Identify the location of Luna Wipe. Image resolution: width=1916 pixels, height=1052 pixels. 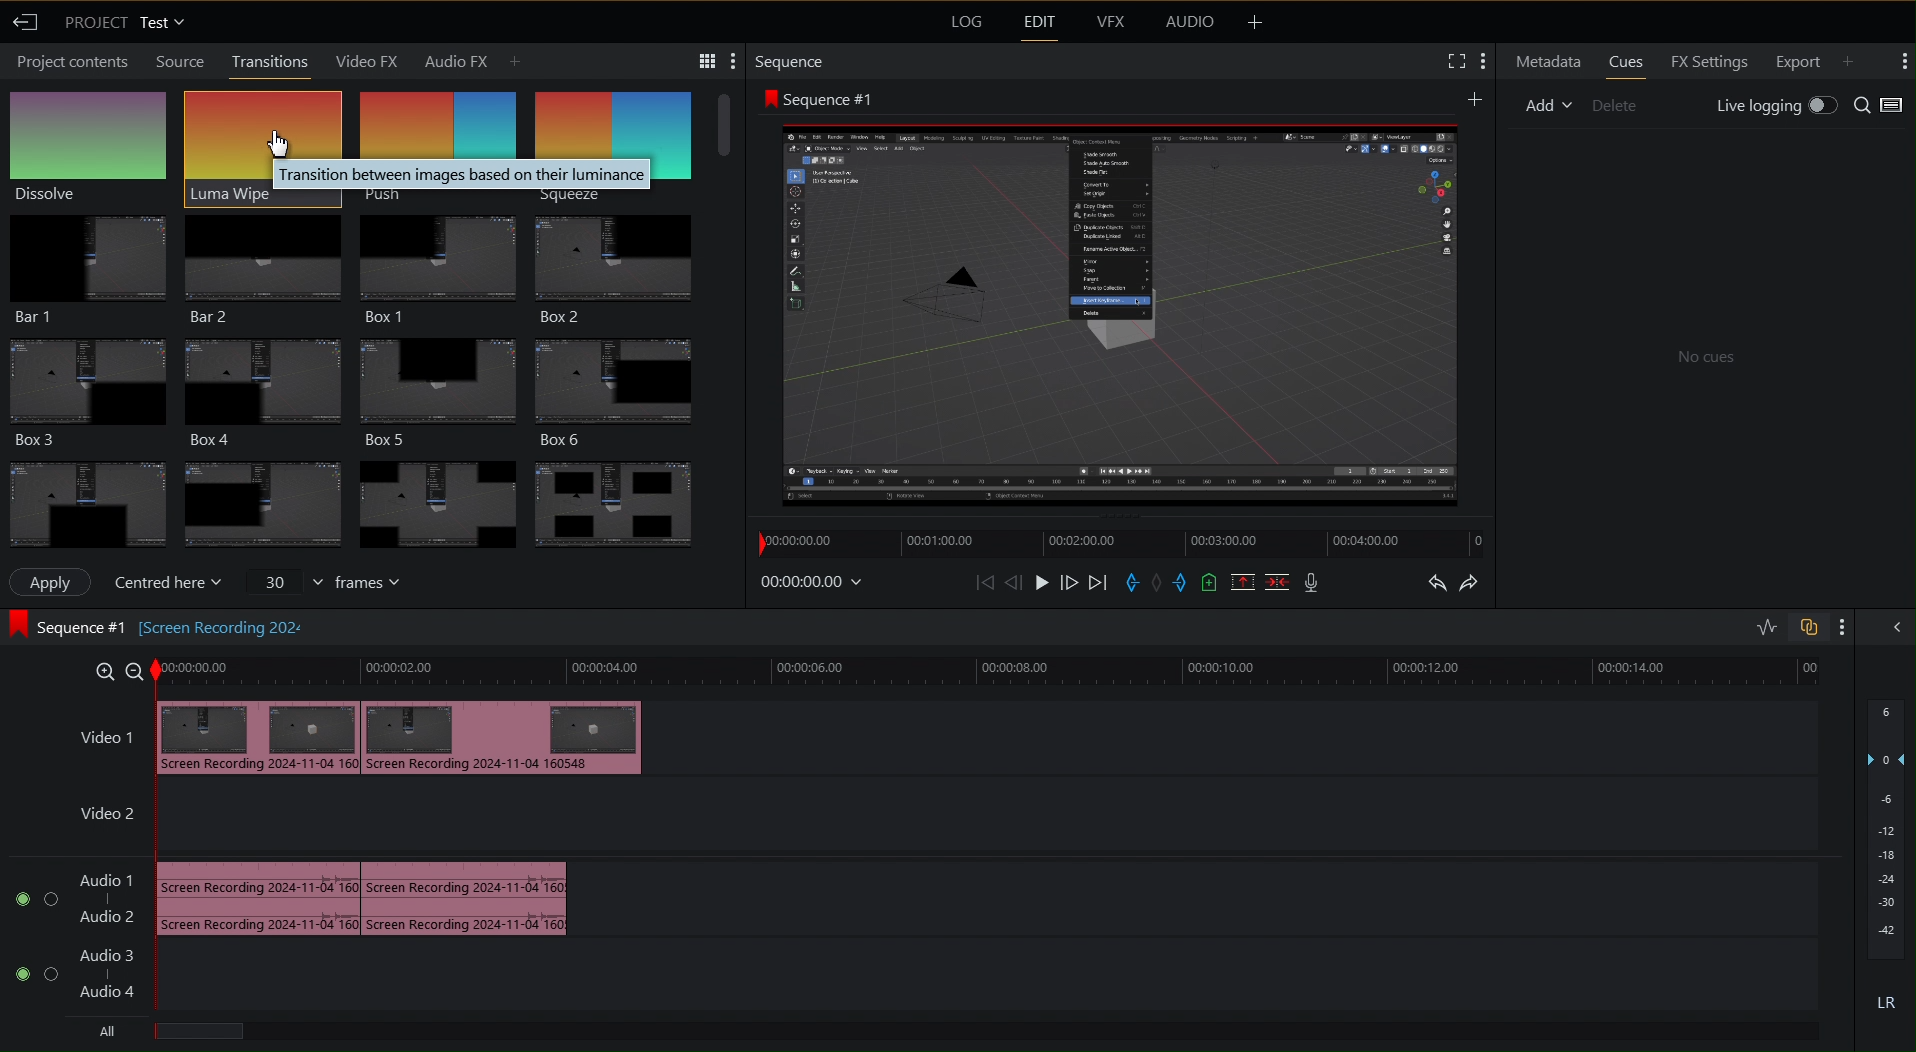
(261, 113).